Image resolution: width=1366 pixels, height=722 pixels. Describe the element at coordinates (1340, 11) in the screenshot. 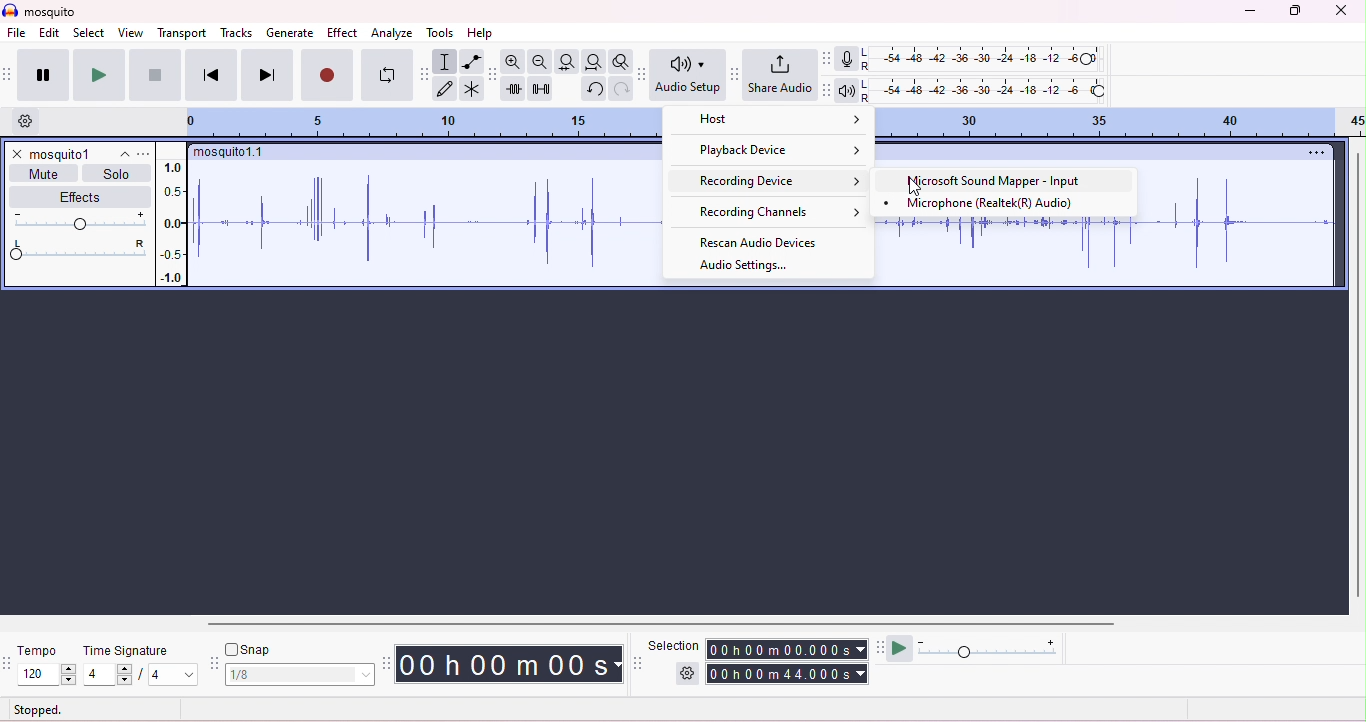

I see `close` at that location.